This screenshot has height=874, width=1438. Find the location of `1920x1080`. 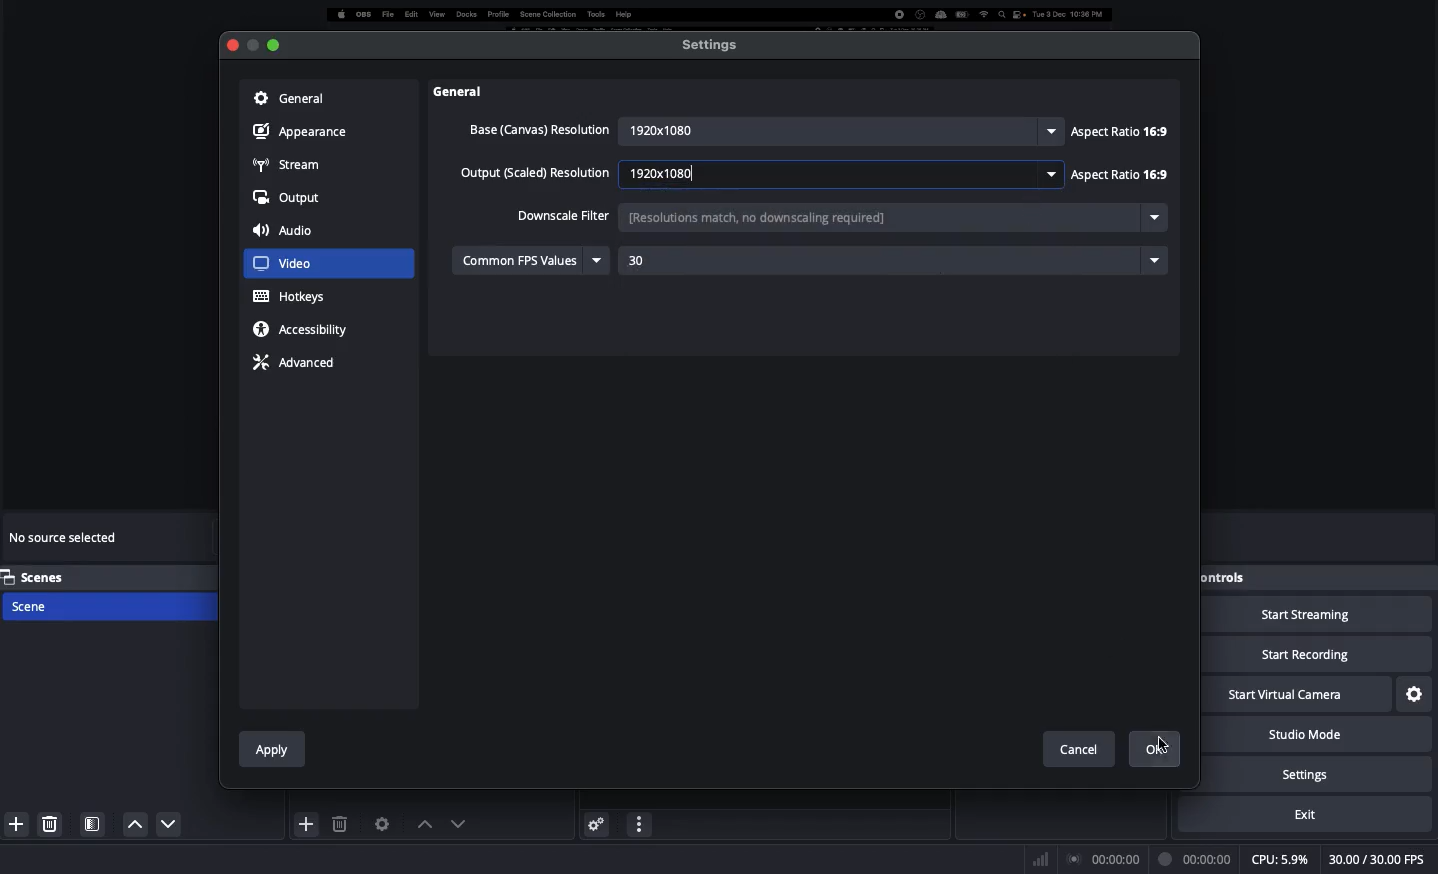

1920x1080 is located at coordinates (835, 128).